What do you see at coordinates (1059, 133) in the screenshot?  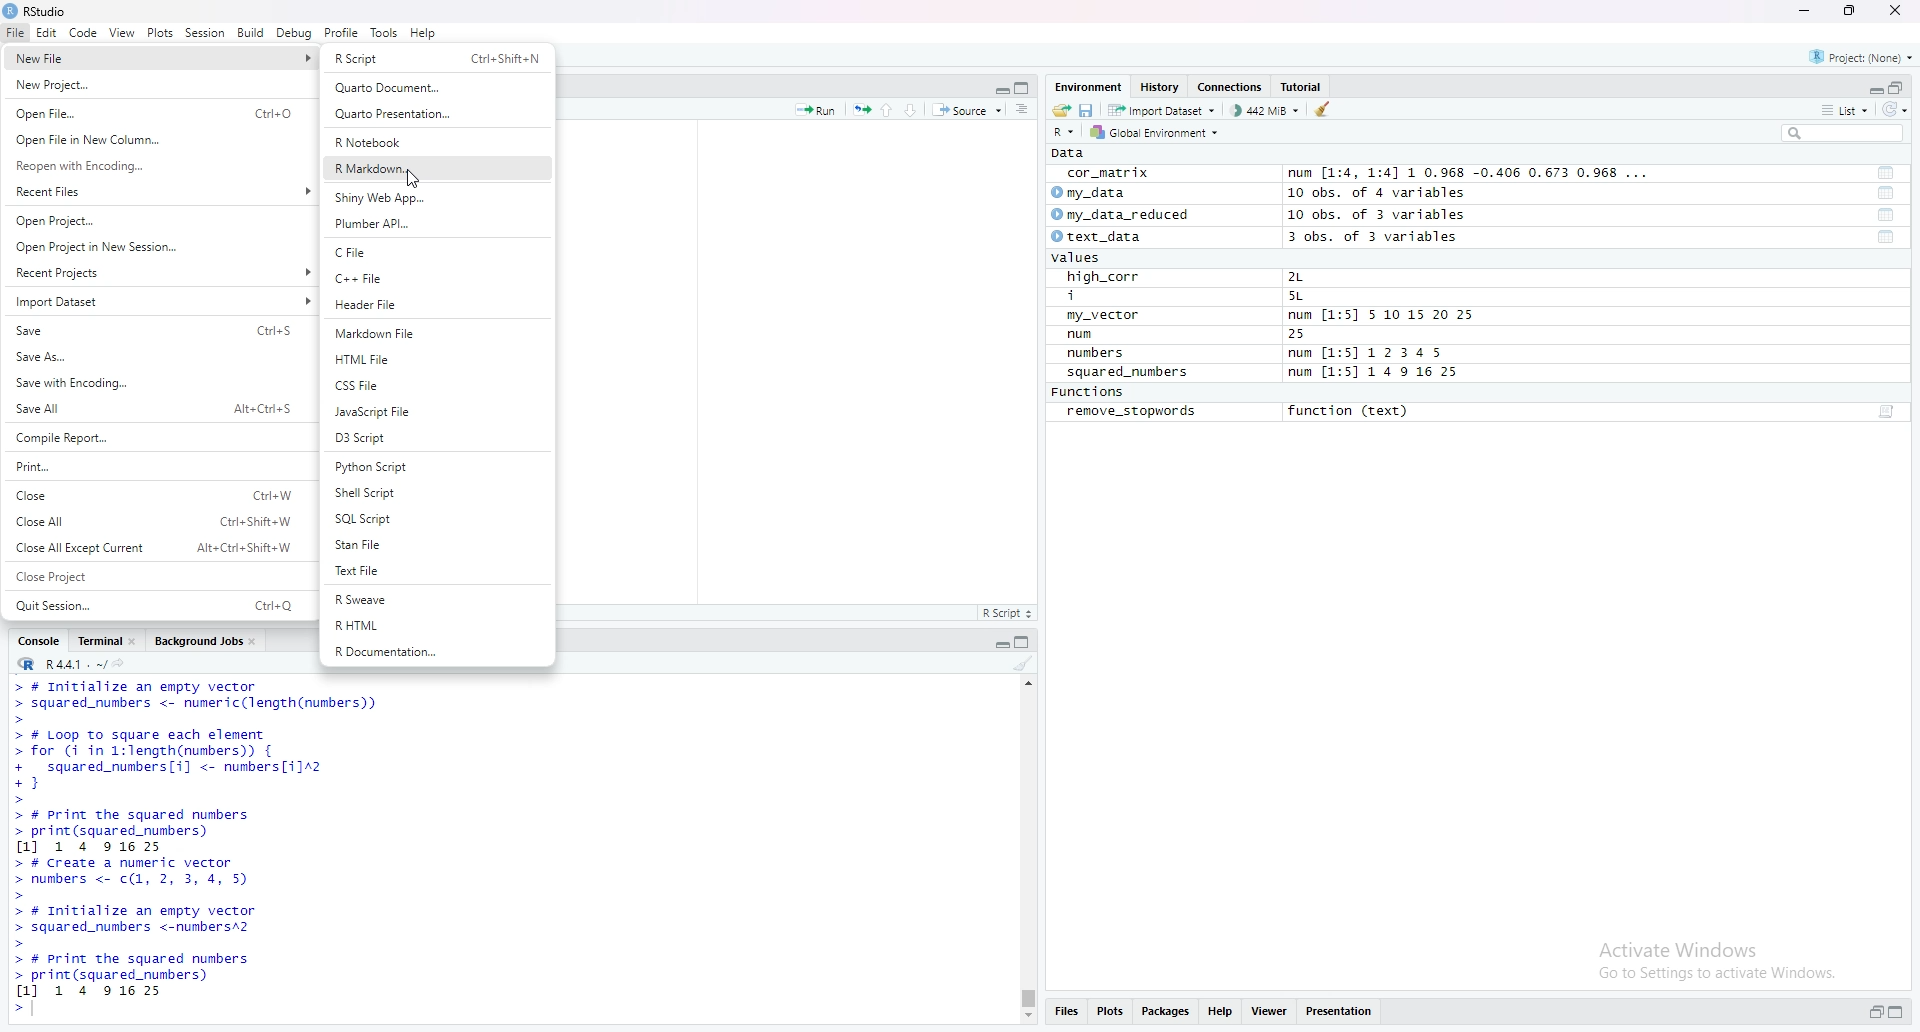 I see `R` at bounding box center [1059, 133].